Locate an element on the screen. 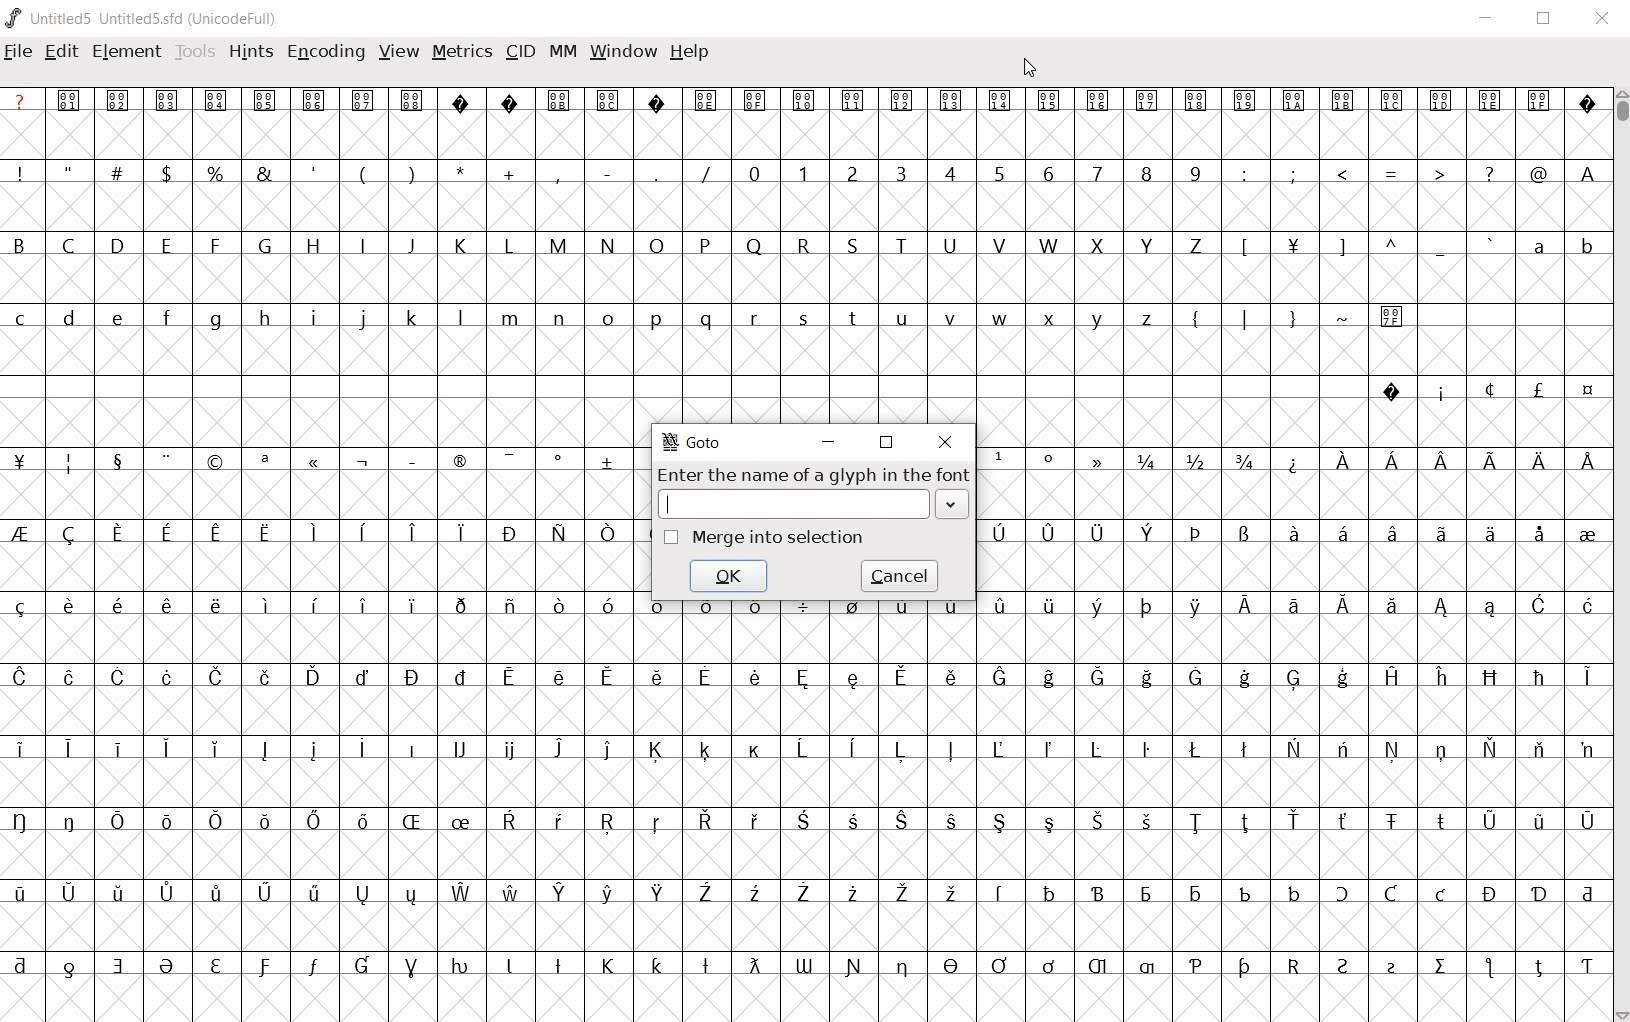  Symbol is located at coordinates (458, 824).